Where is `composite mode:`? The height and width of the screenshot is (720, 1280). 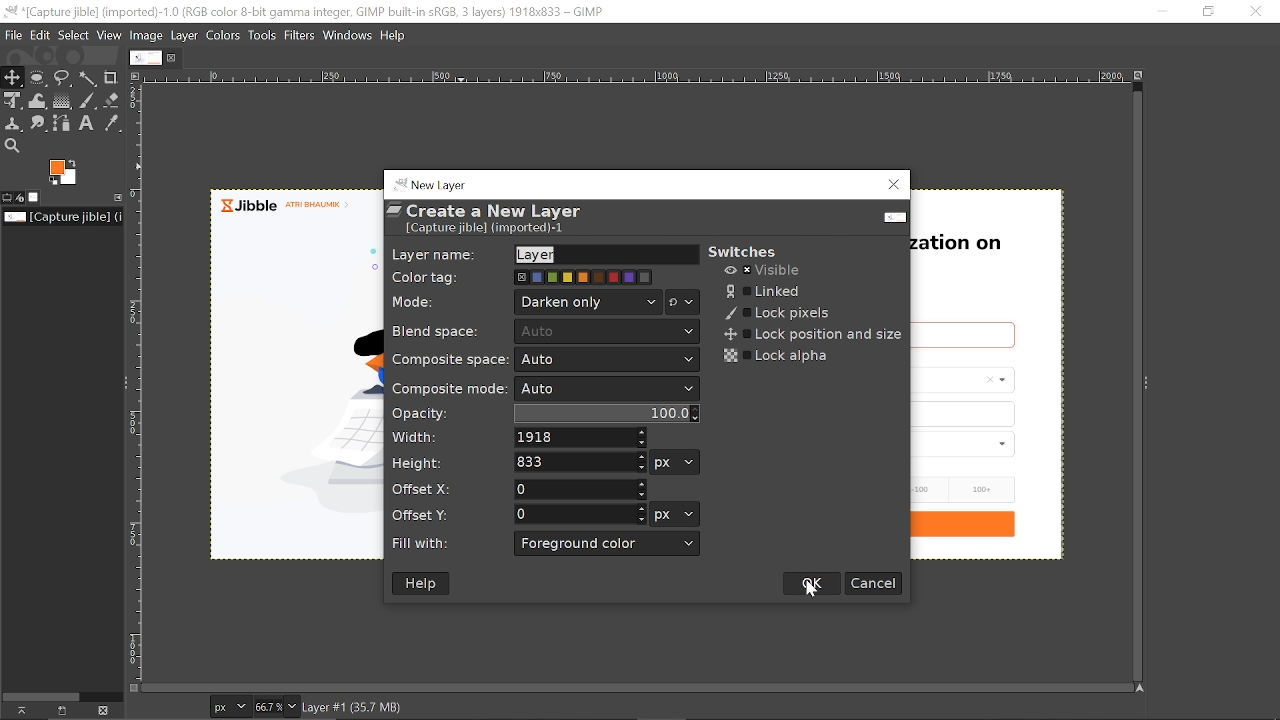
composite mode: is located at coordinates (448, 388).